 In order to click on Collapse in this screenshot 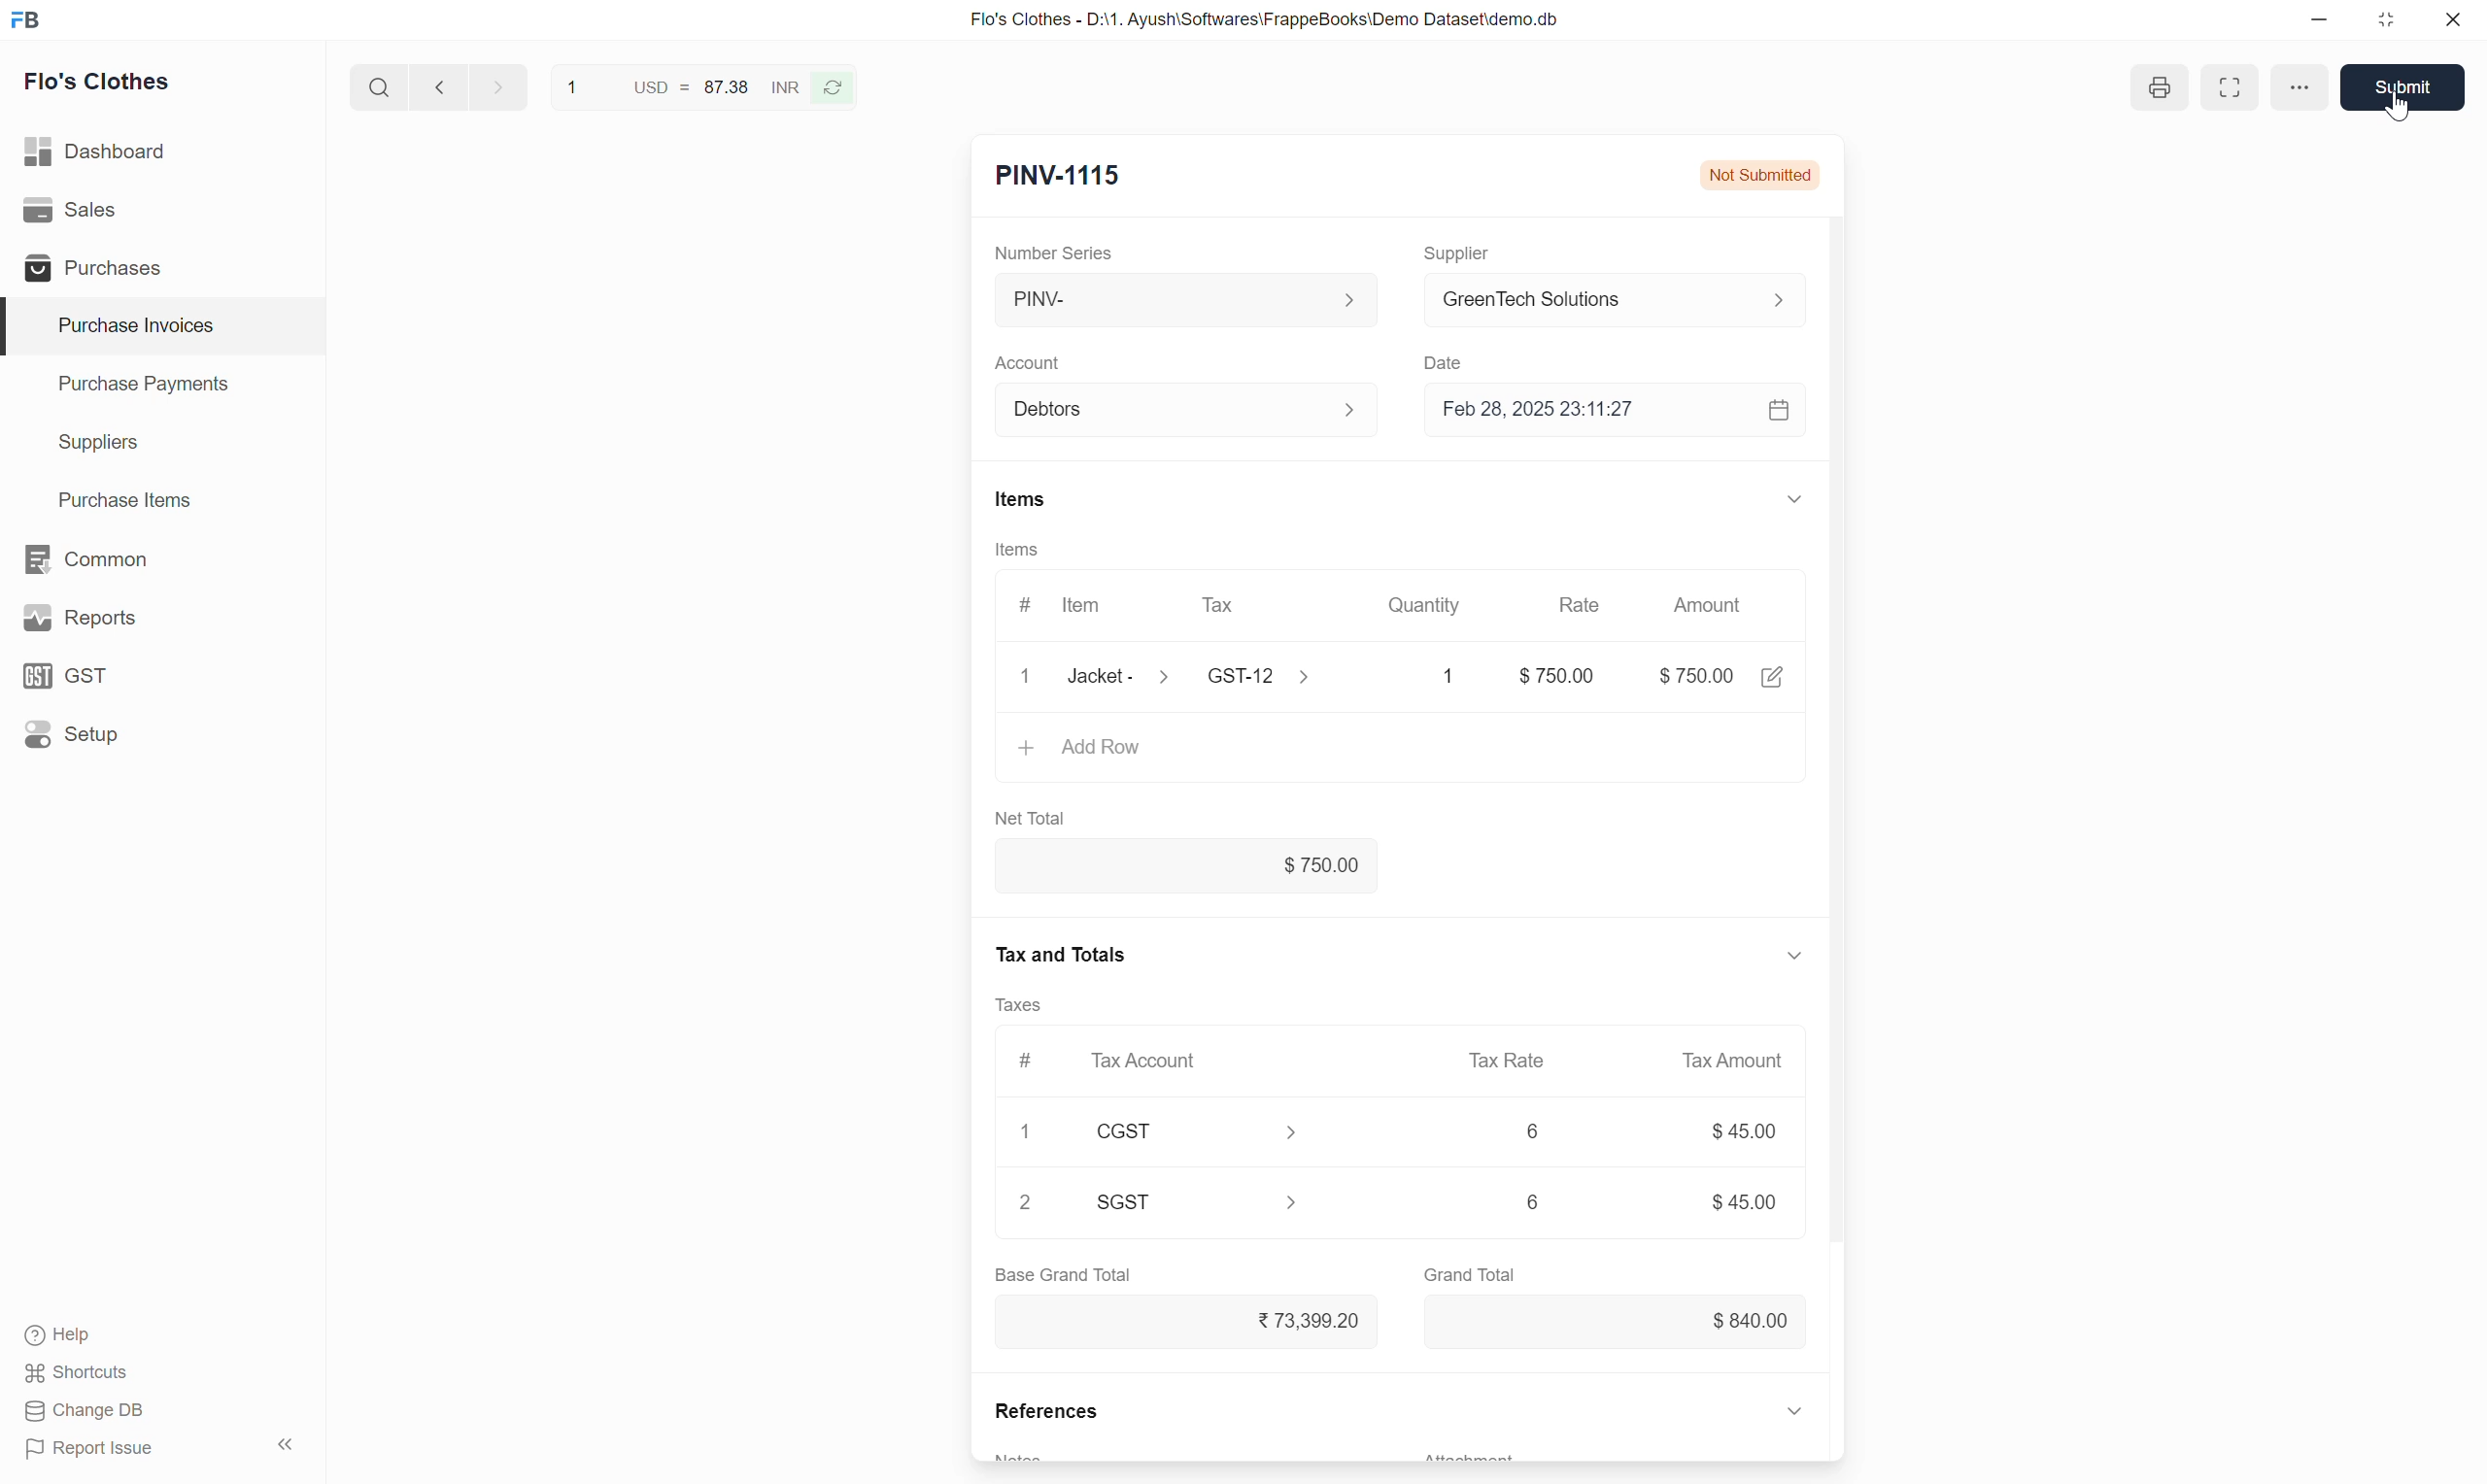, I will do `click(286, 1444)`.